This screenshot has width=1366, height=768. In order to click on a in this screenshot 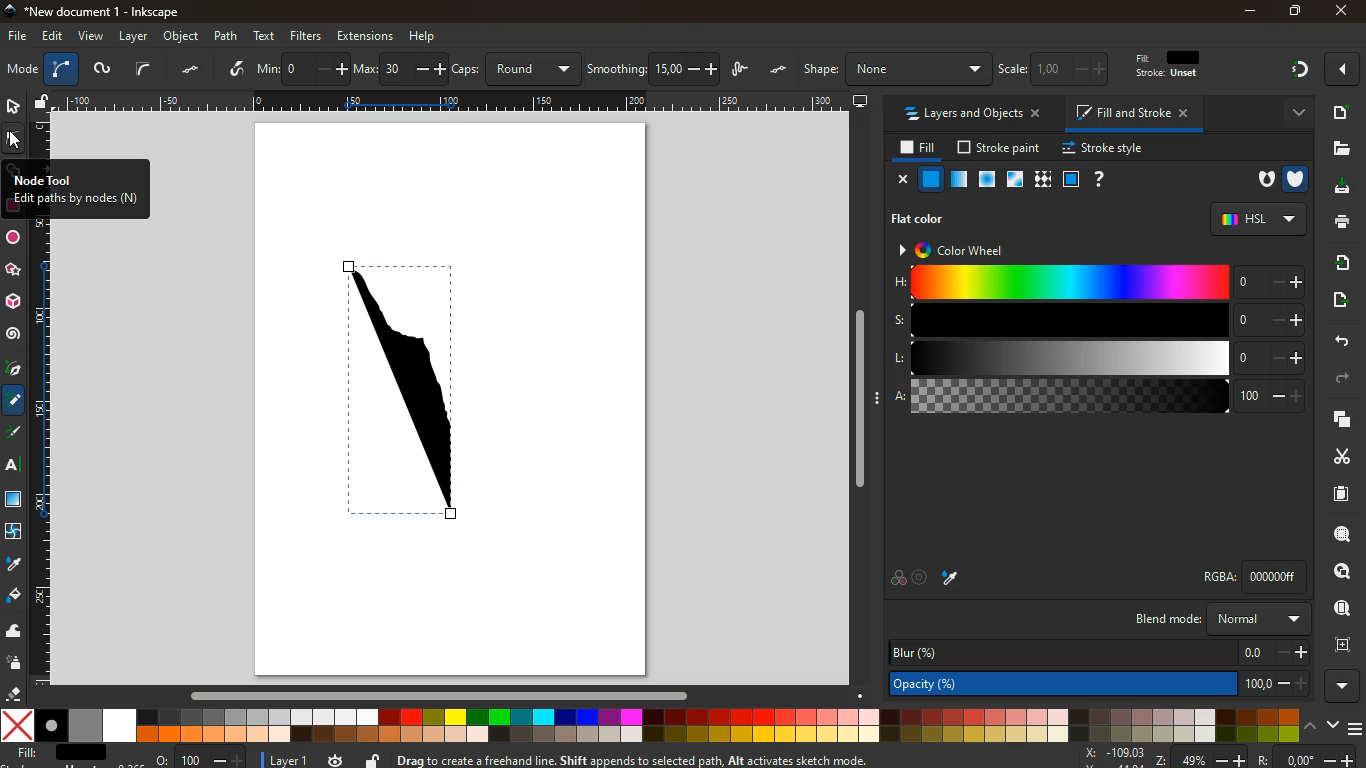, I will do `click(1099, 397)`.